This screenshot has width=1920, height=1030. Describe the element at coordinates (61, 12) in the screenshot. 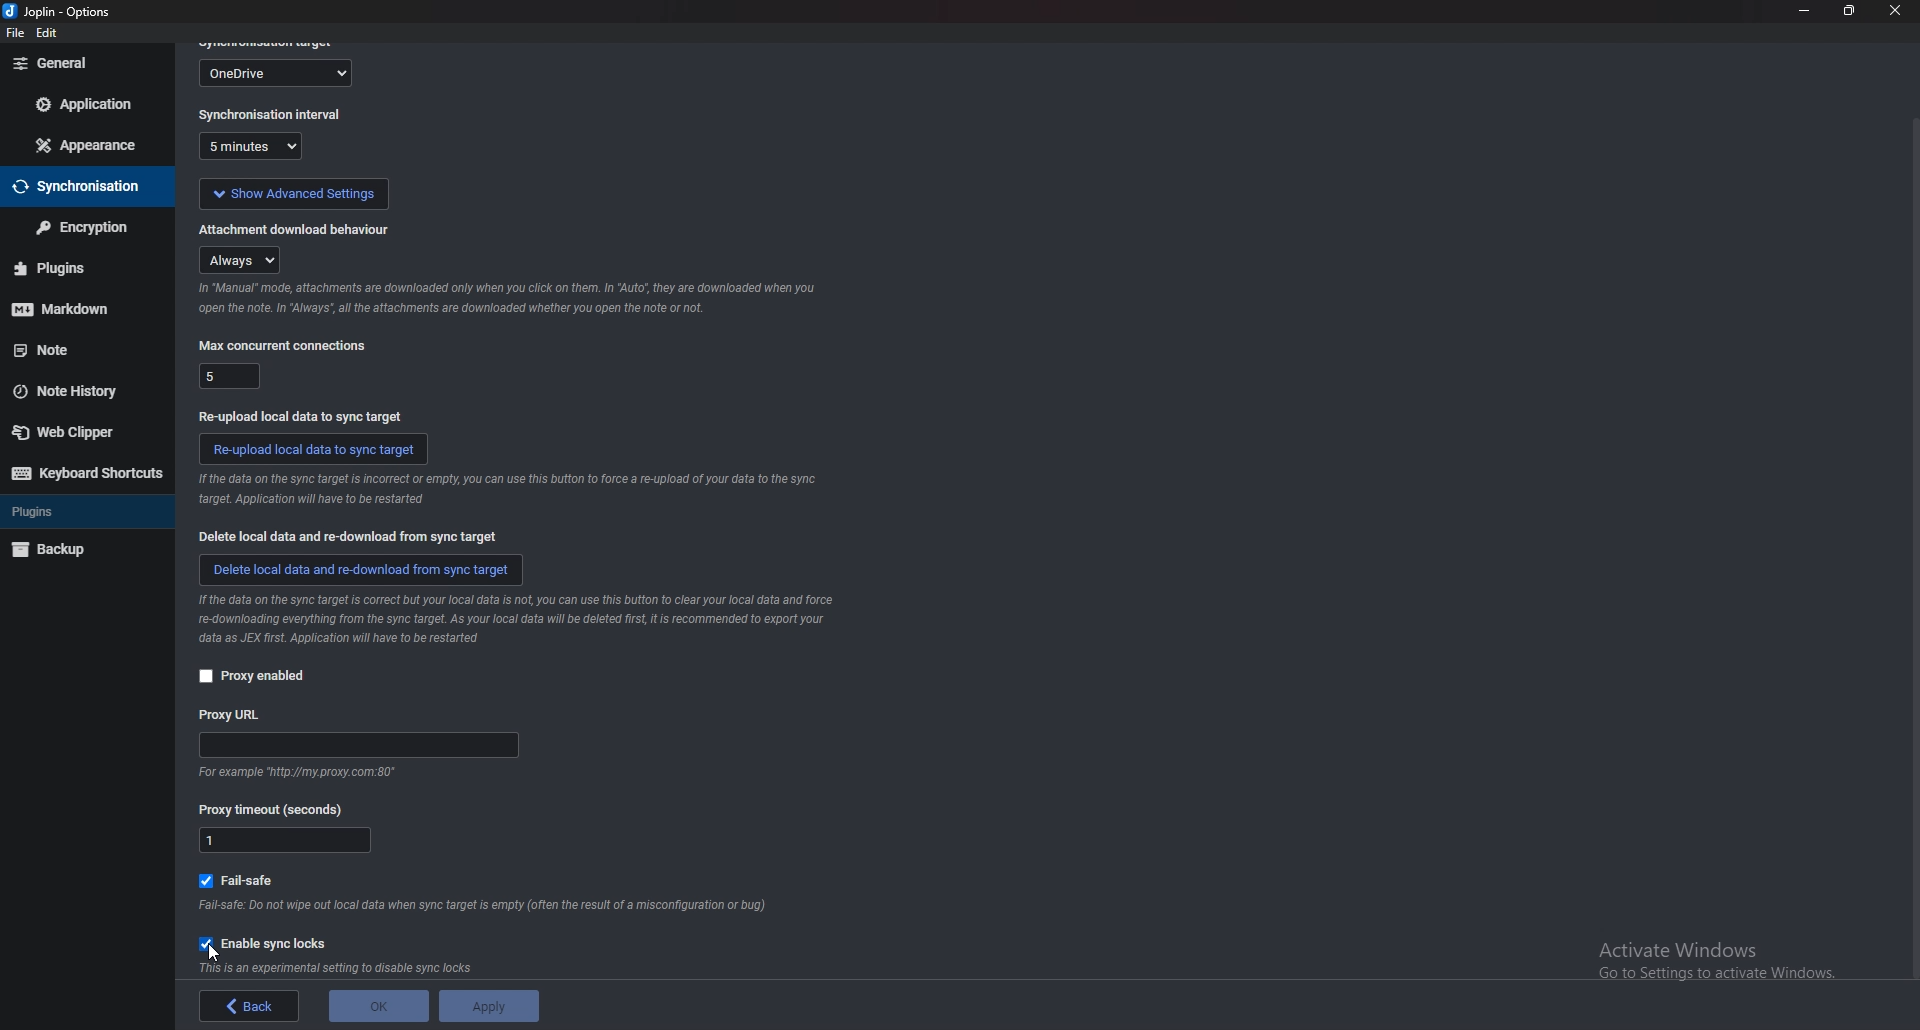

I see `options` at that location.